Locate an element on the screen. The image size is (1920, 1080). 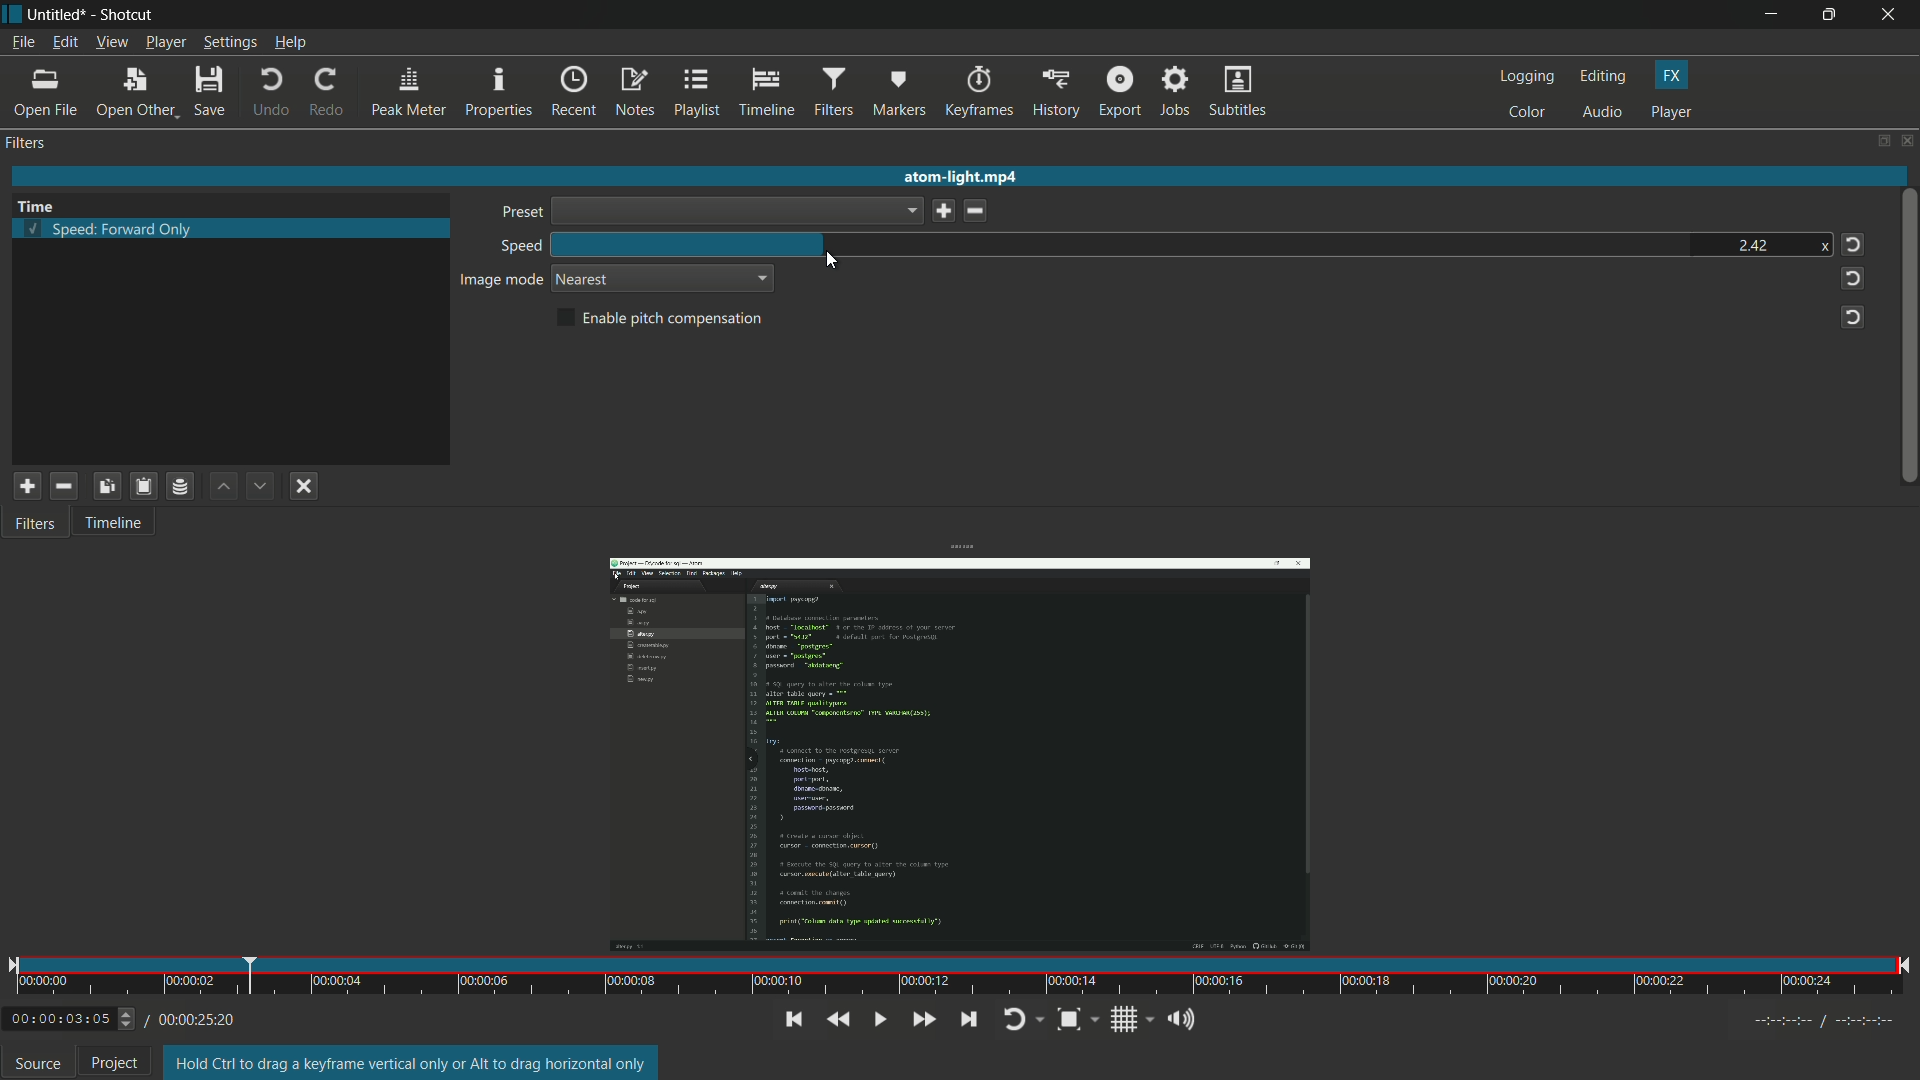
maximize is located at coordinates (1832, 15).